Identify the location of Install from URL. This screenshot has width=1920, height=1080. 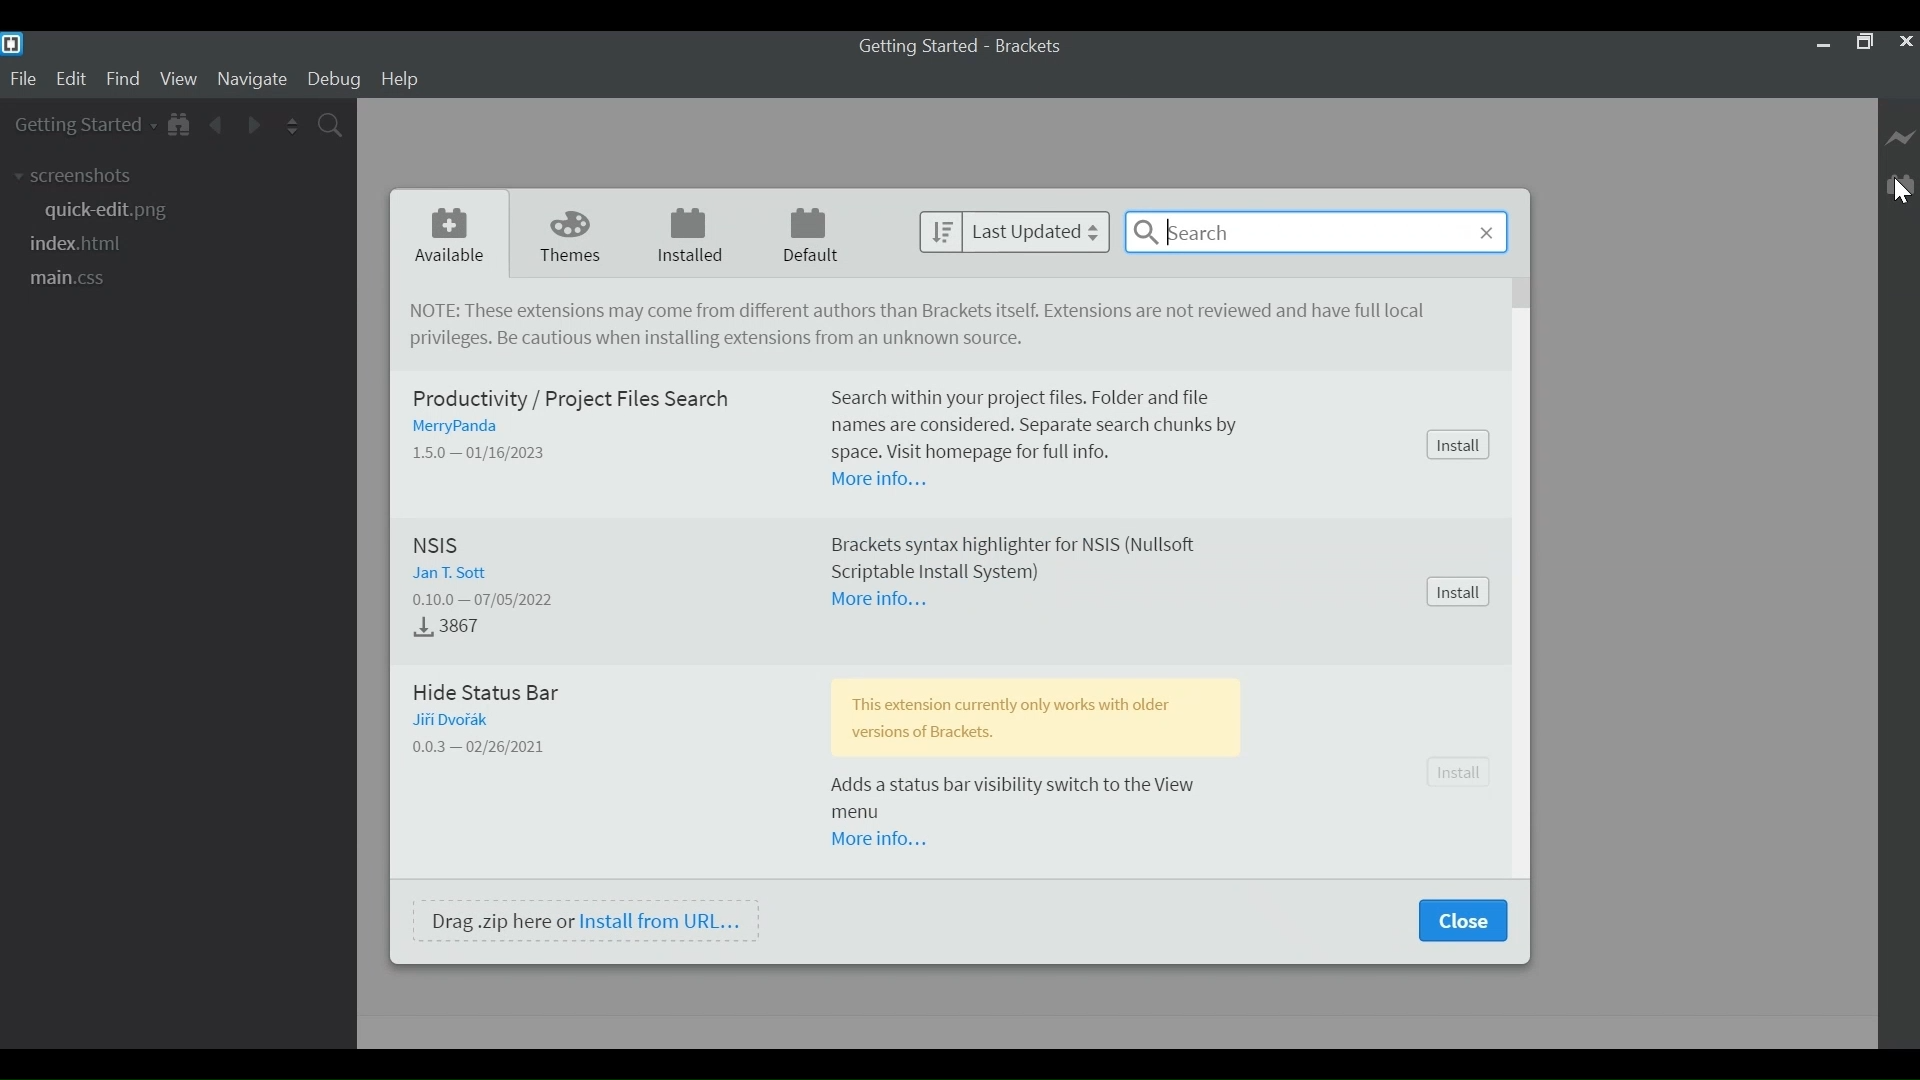
(663, 921).